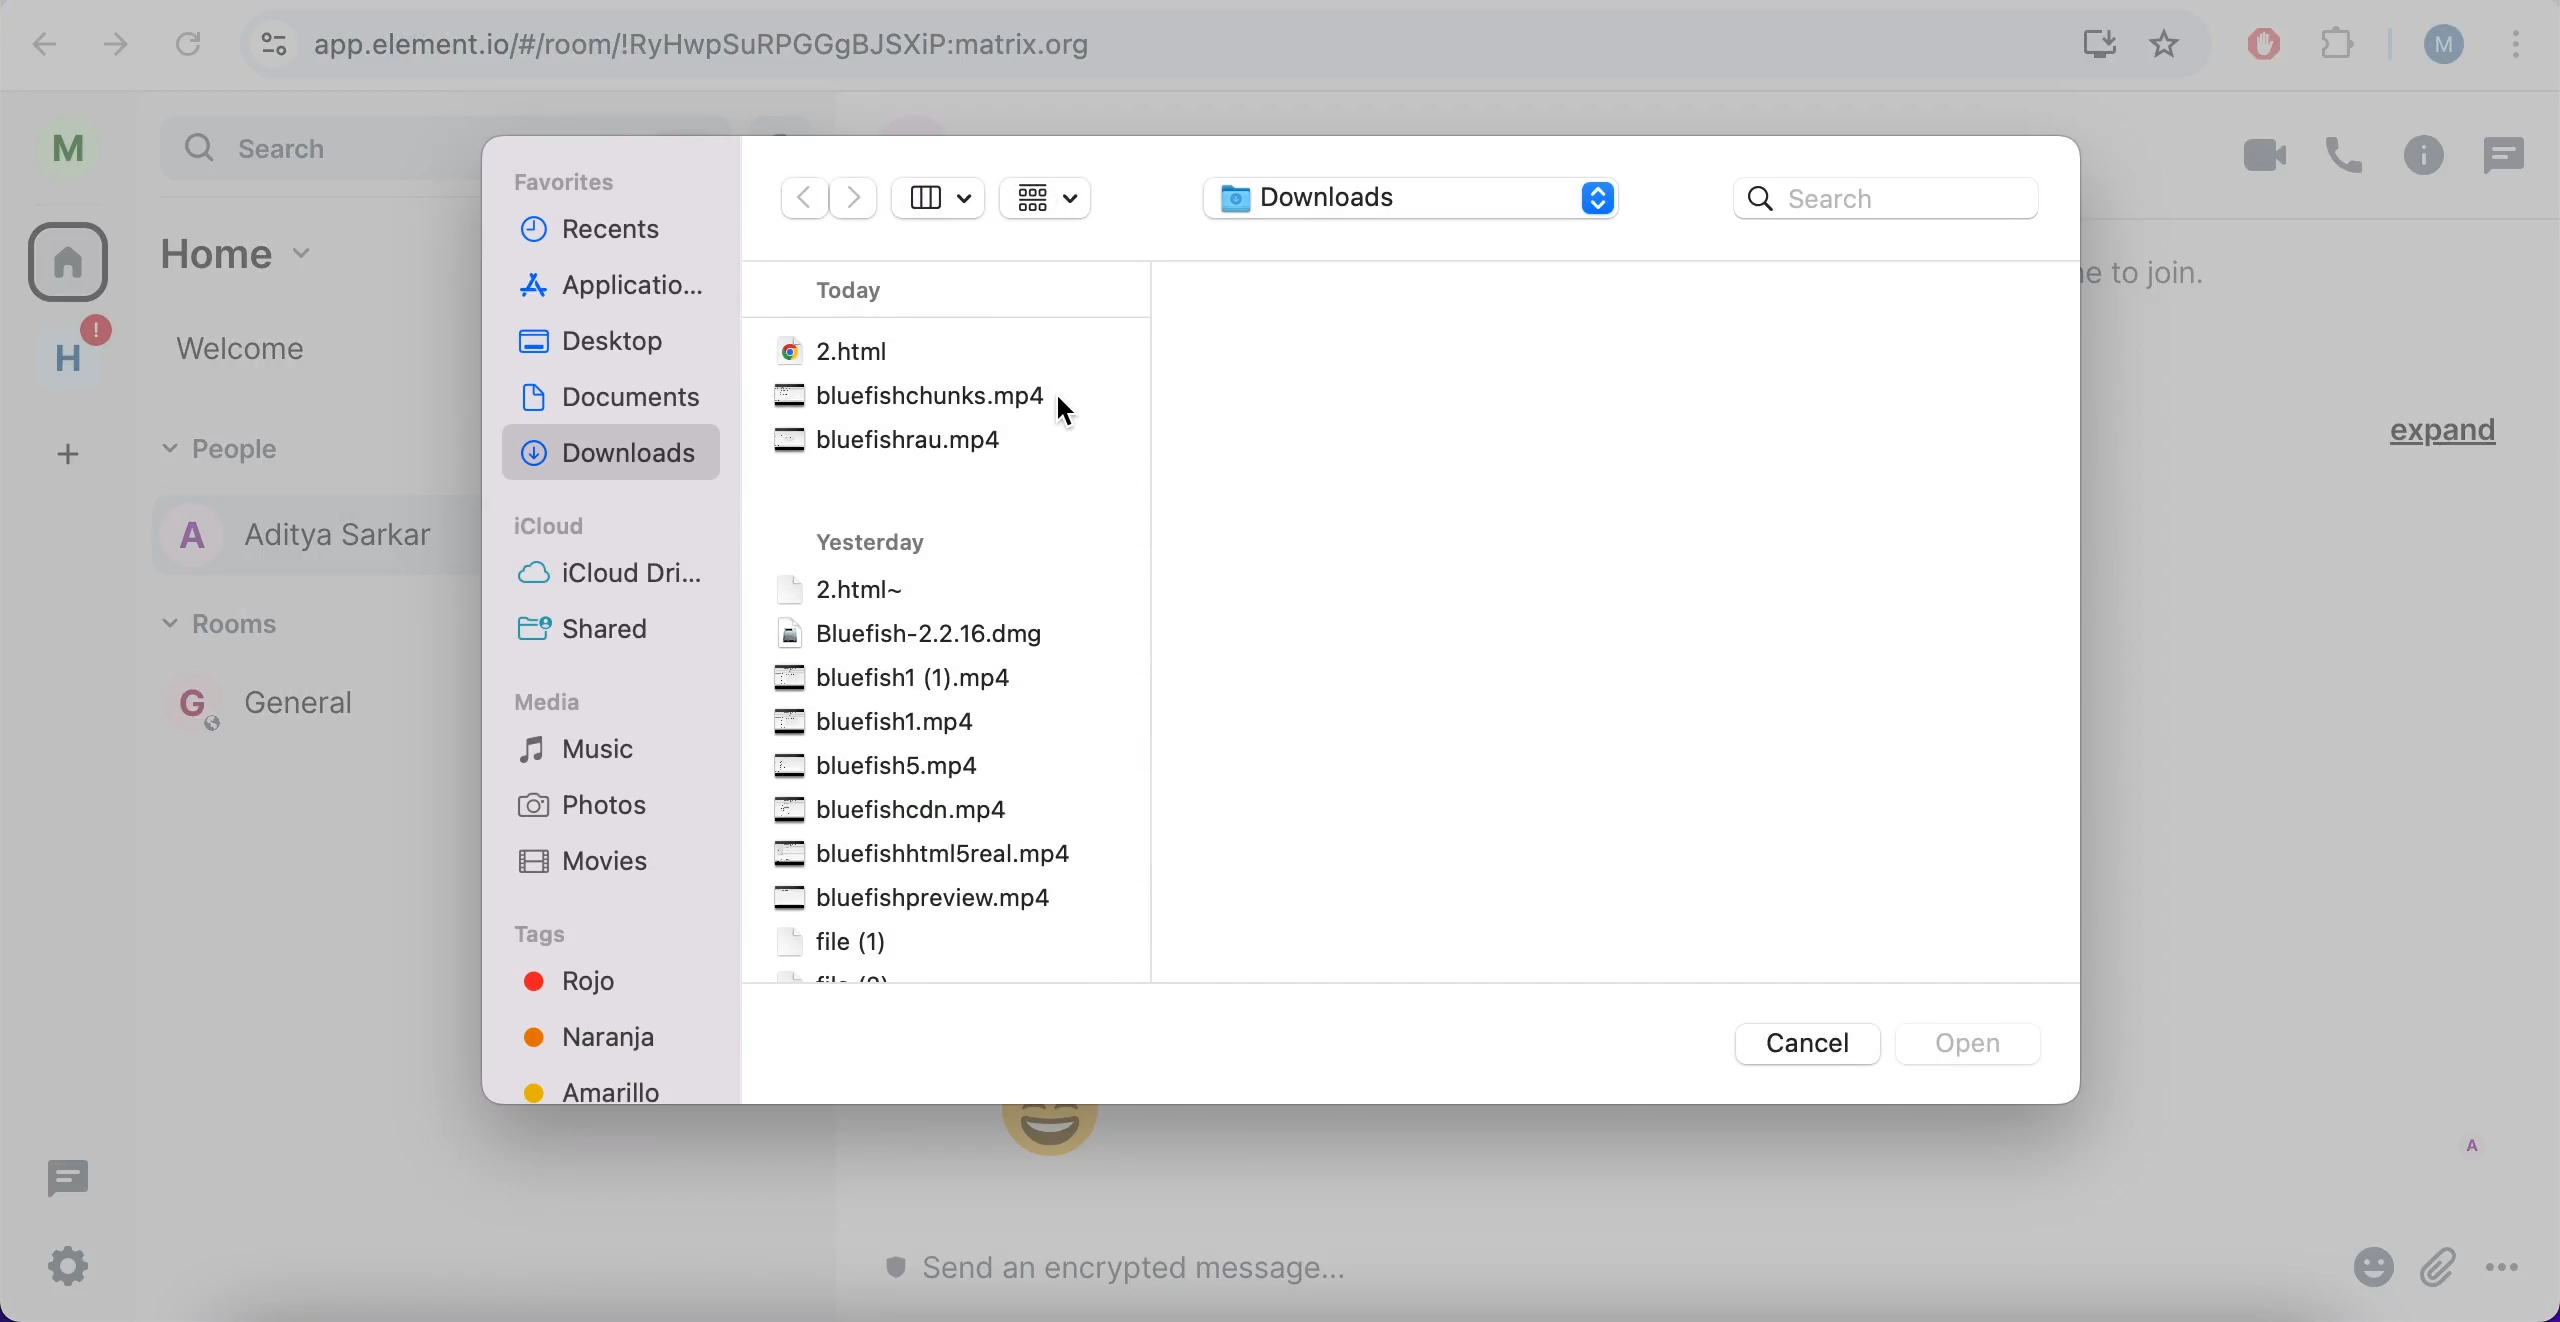 Image resolution: width=2560 pixels, height=1322 pixels. What do you see at coordinates (1072, 413) in the screenshot?
I see `cursor` at bounding box center [1072, 413].